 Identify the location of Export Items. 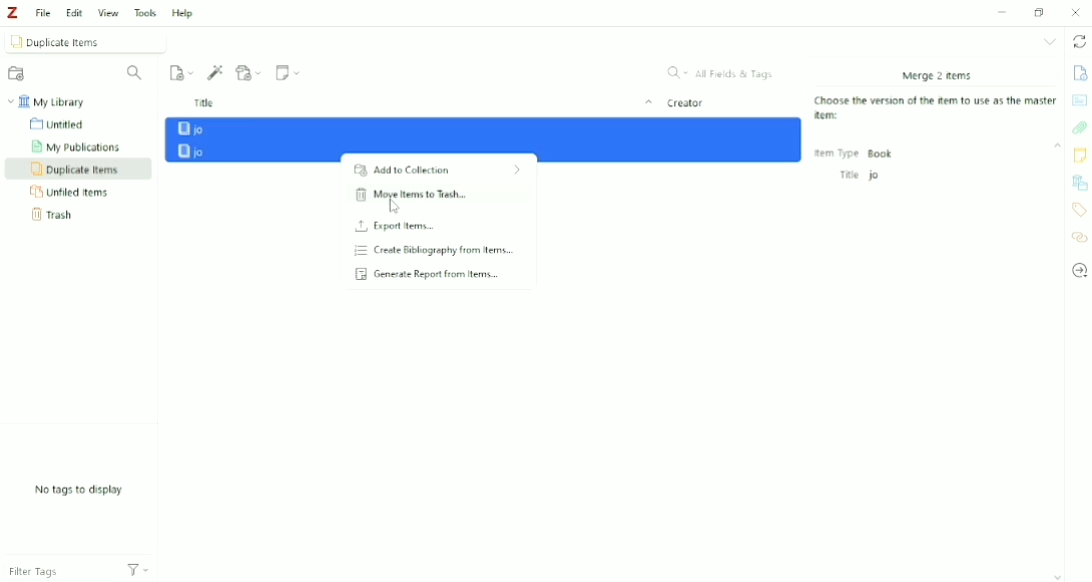
(436, 226).